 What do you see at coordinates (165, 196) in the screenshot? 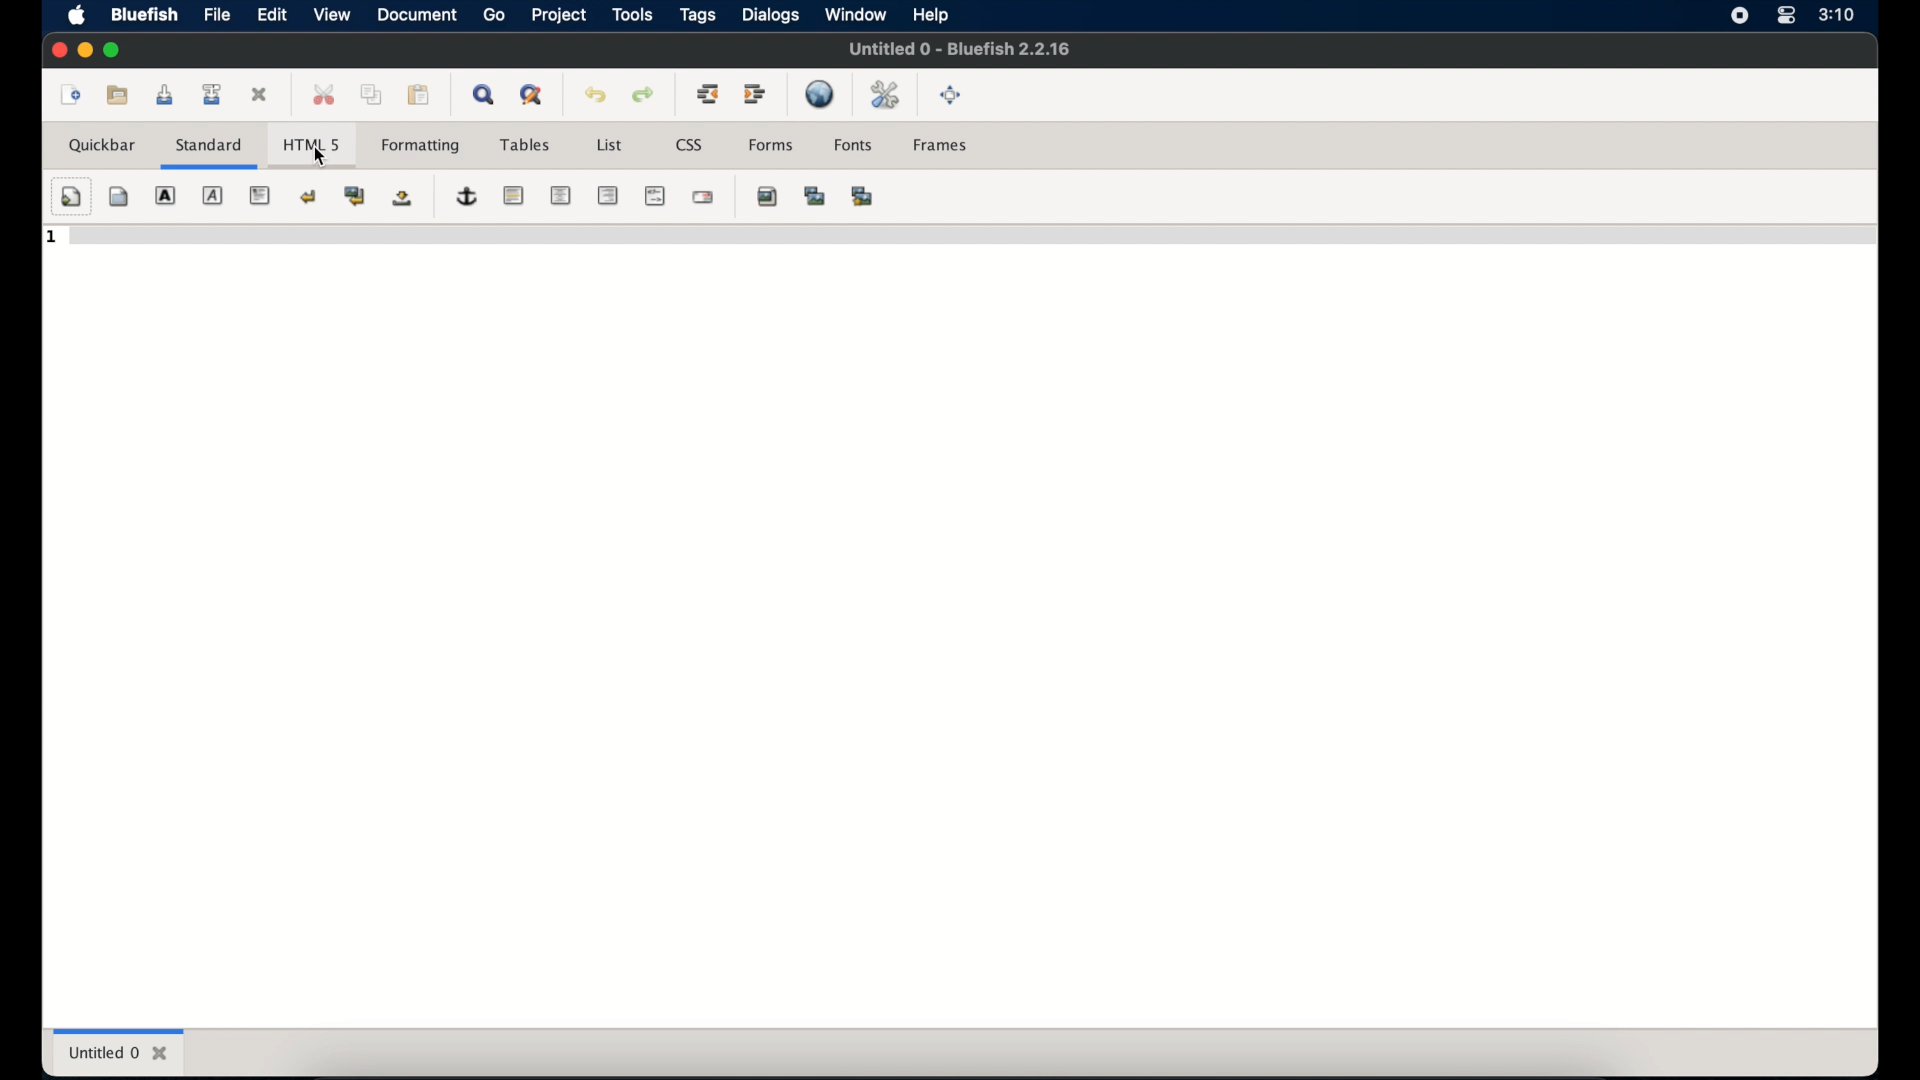
I see `strong` at bounding box center [165, 196].